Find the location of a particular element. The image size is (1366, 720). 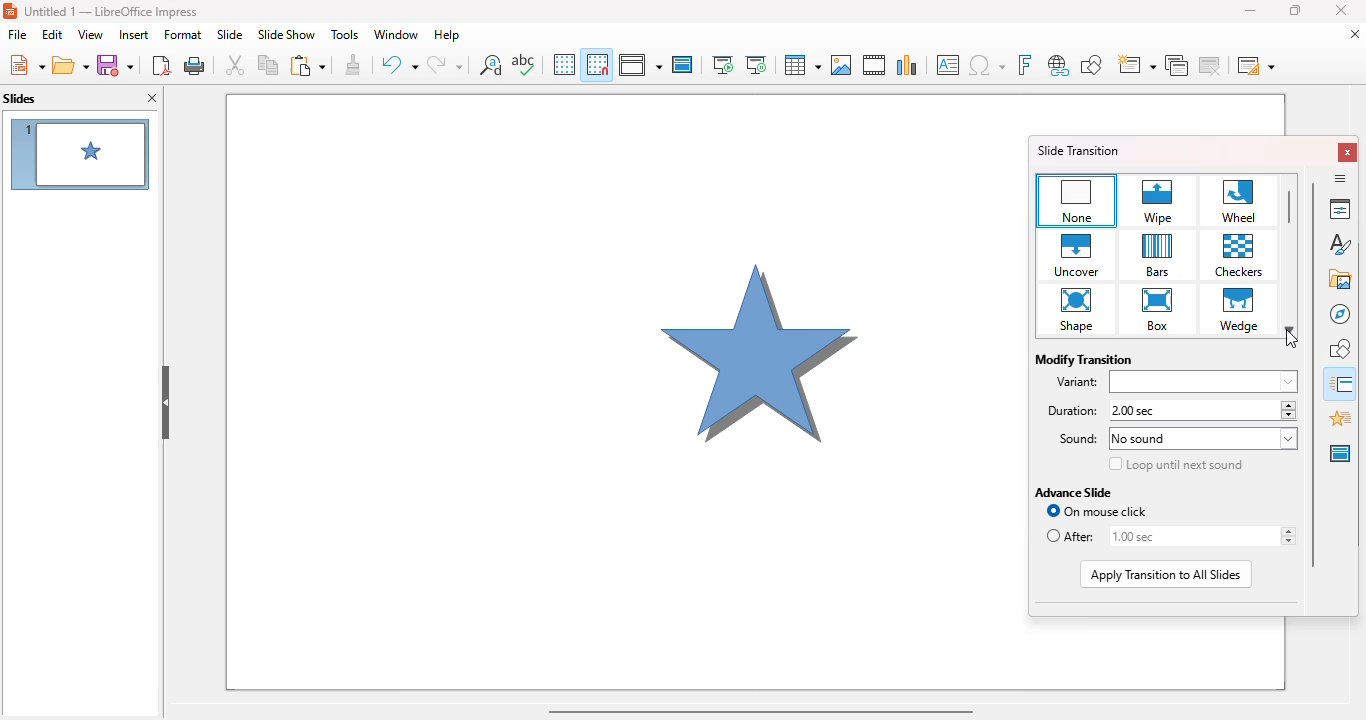

insert is located at coordinates (135, 34).